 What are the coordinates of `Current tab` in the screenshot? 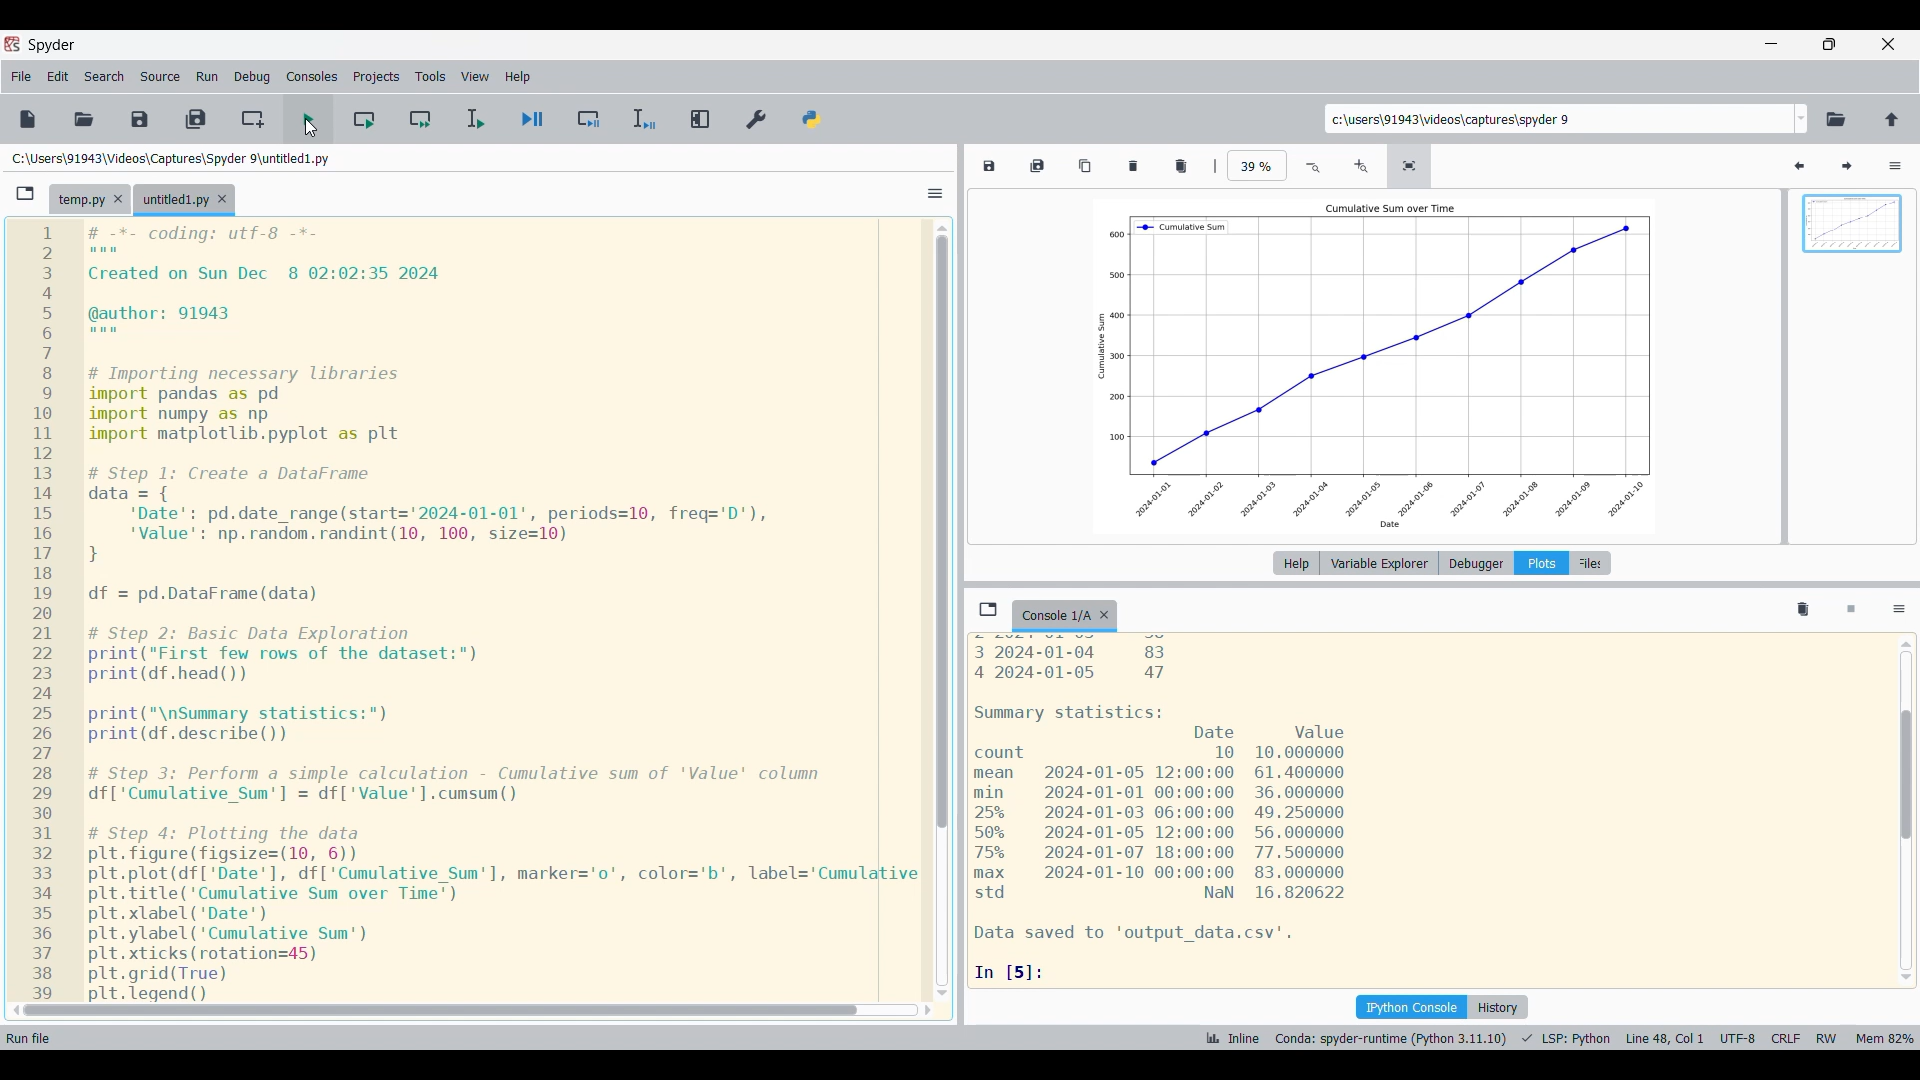 It's located at (80, 200).